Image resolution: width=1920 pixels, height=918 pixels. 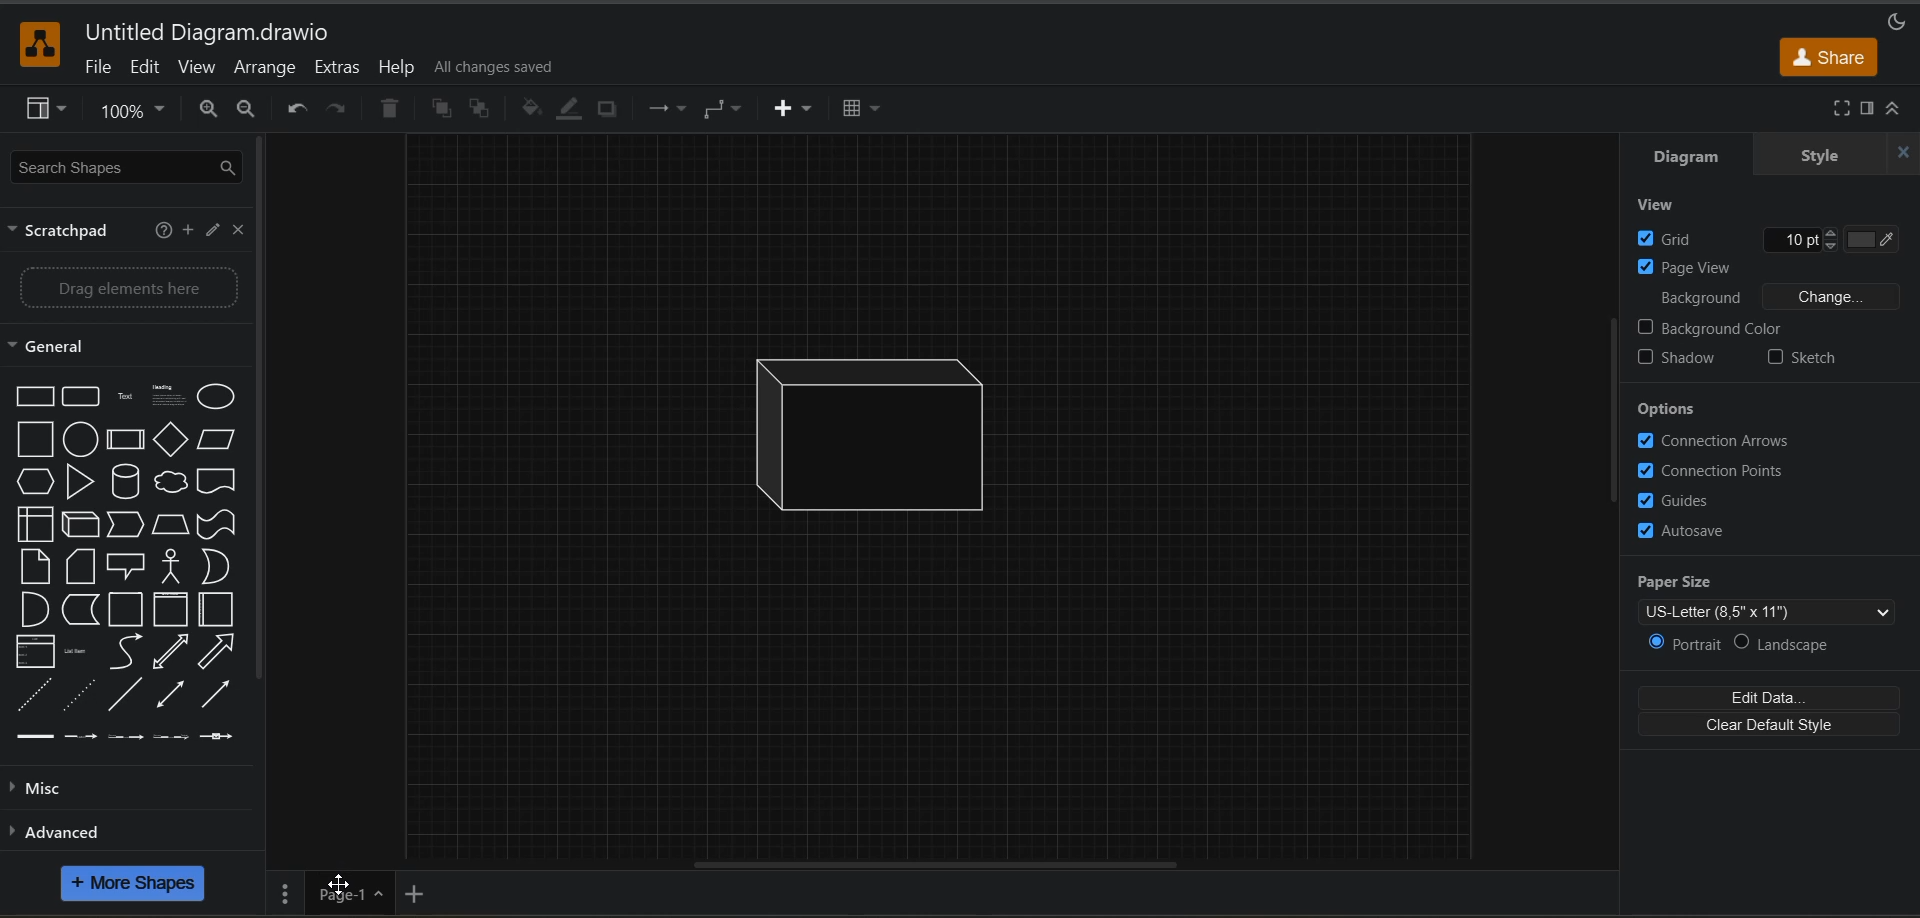 I want to click on grid, so click(x=1678, y=238).